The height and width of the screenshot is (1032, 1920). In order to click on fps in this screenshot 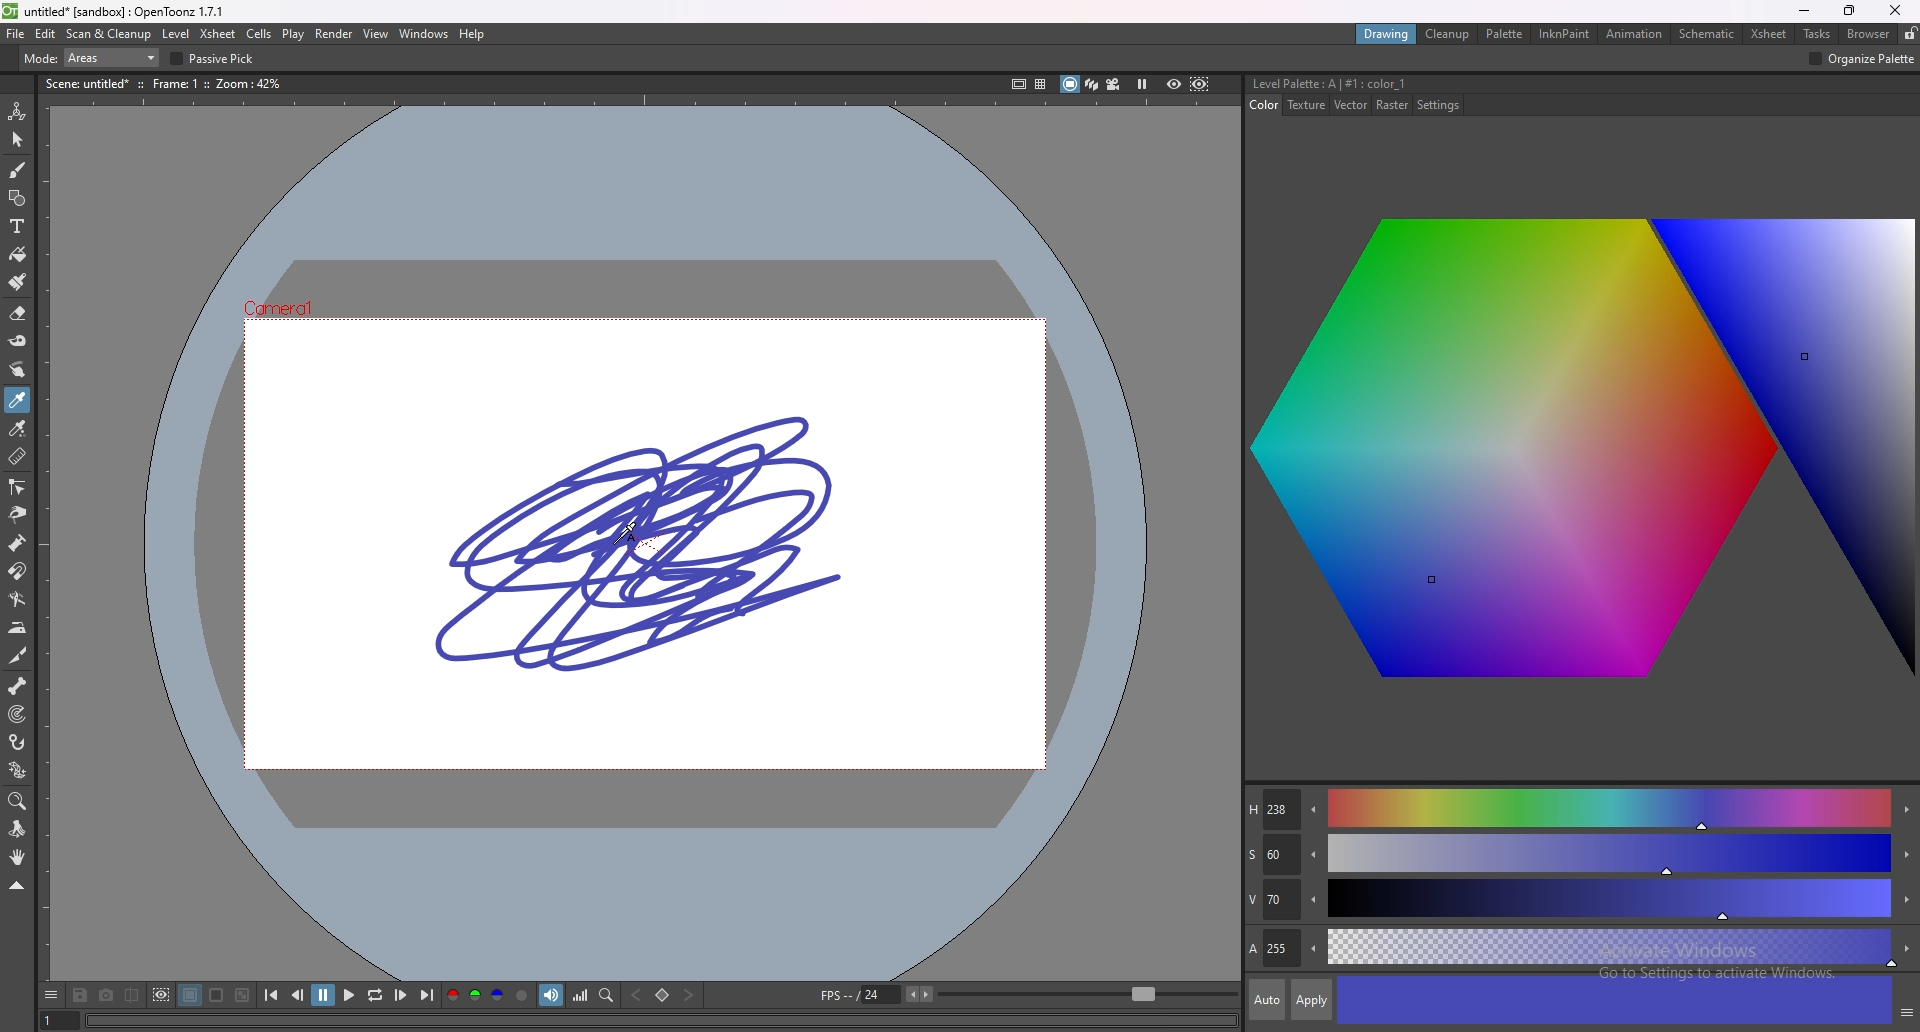, I will do `click(877, 994)`.